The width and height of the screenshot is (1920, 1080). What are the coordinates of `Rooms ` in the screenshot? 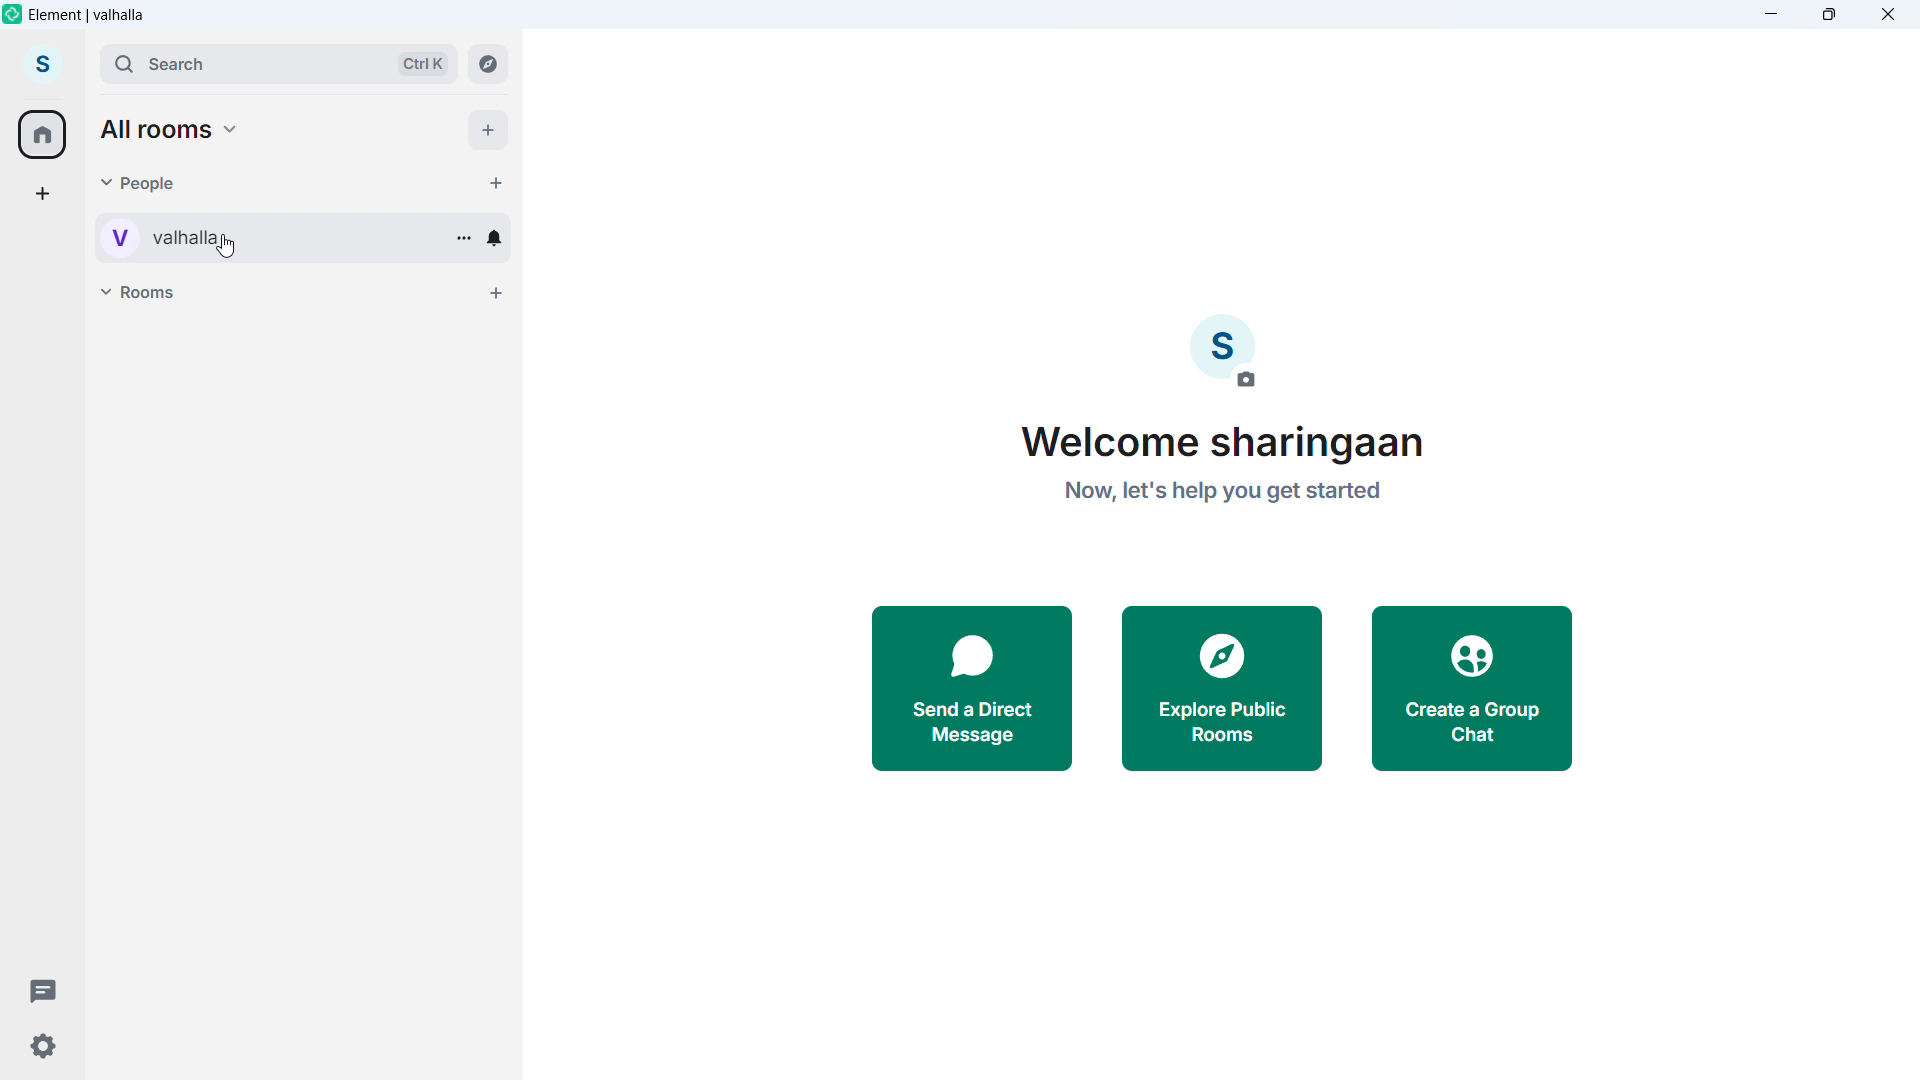 It's located at (142, 291).